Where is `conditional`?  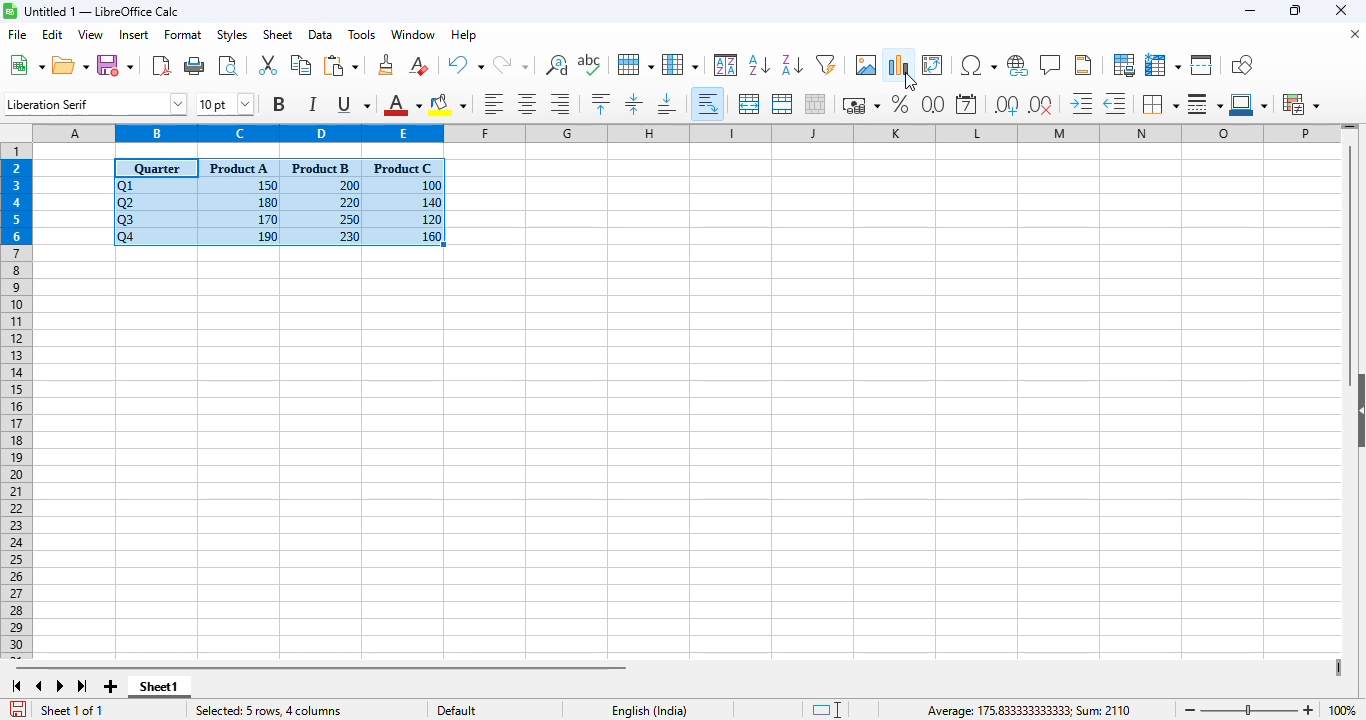 conditional is located at coordinates (1300, 104).